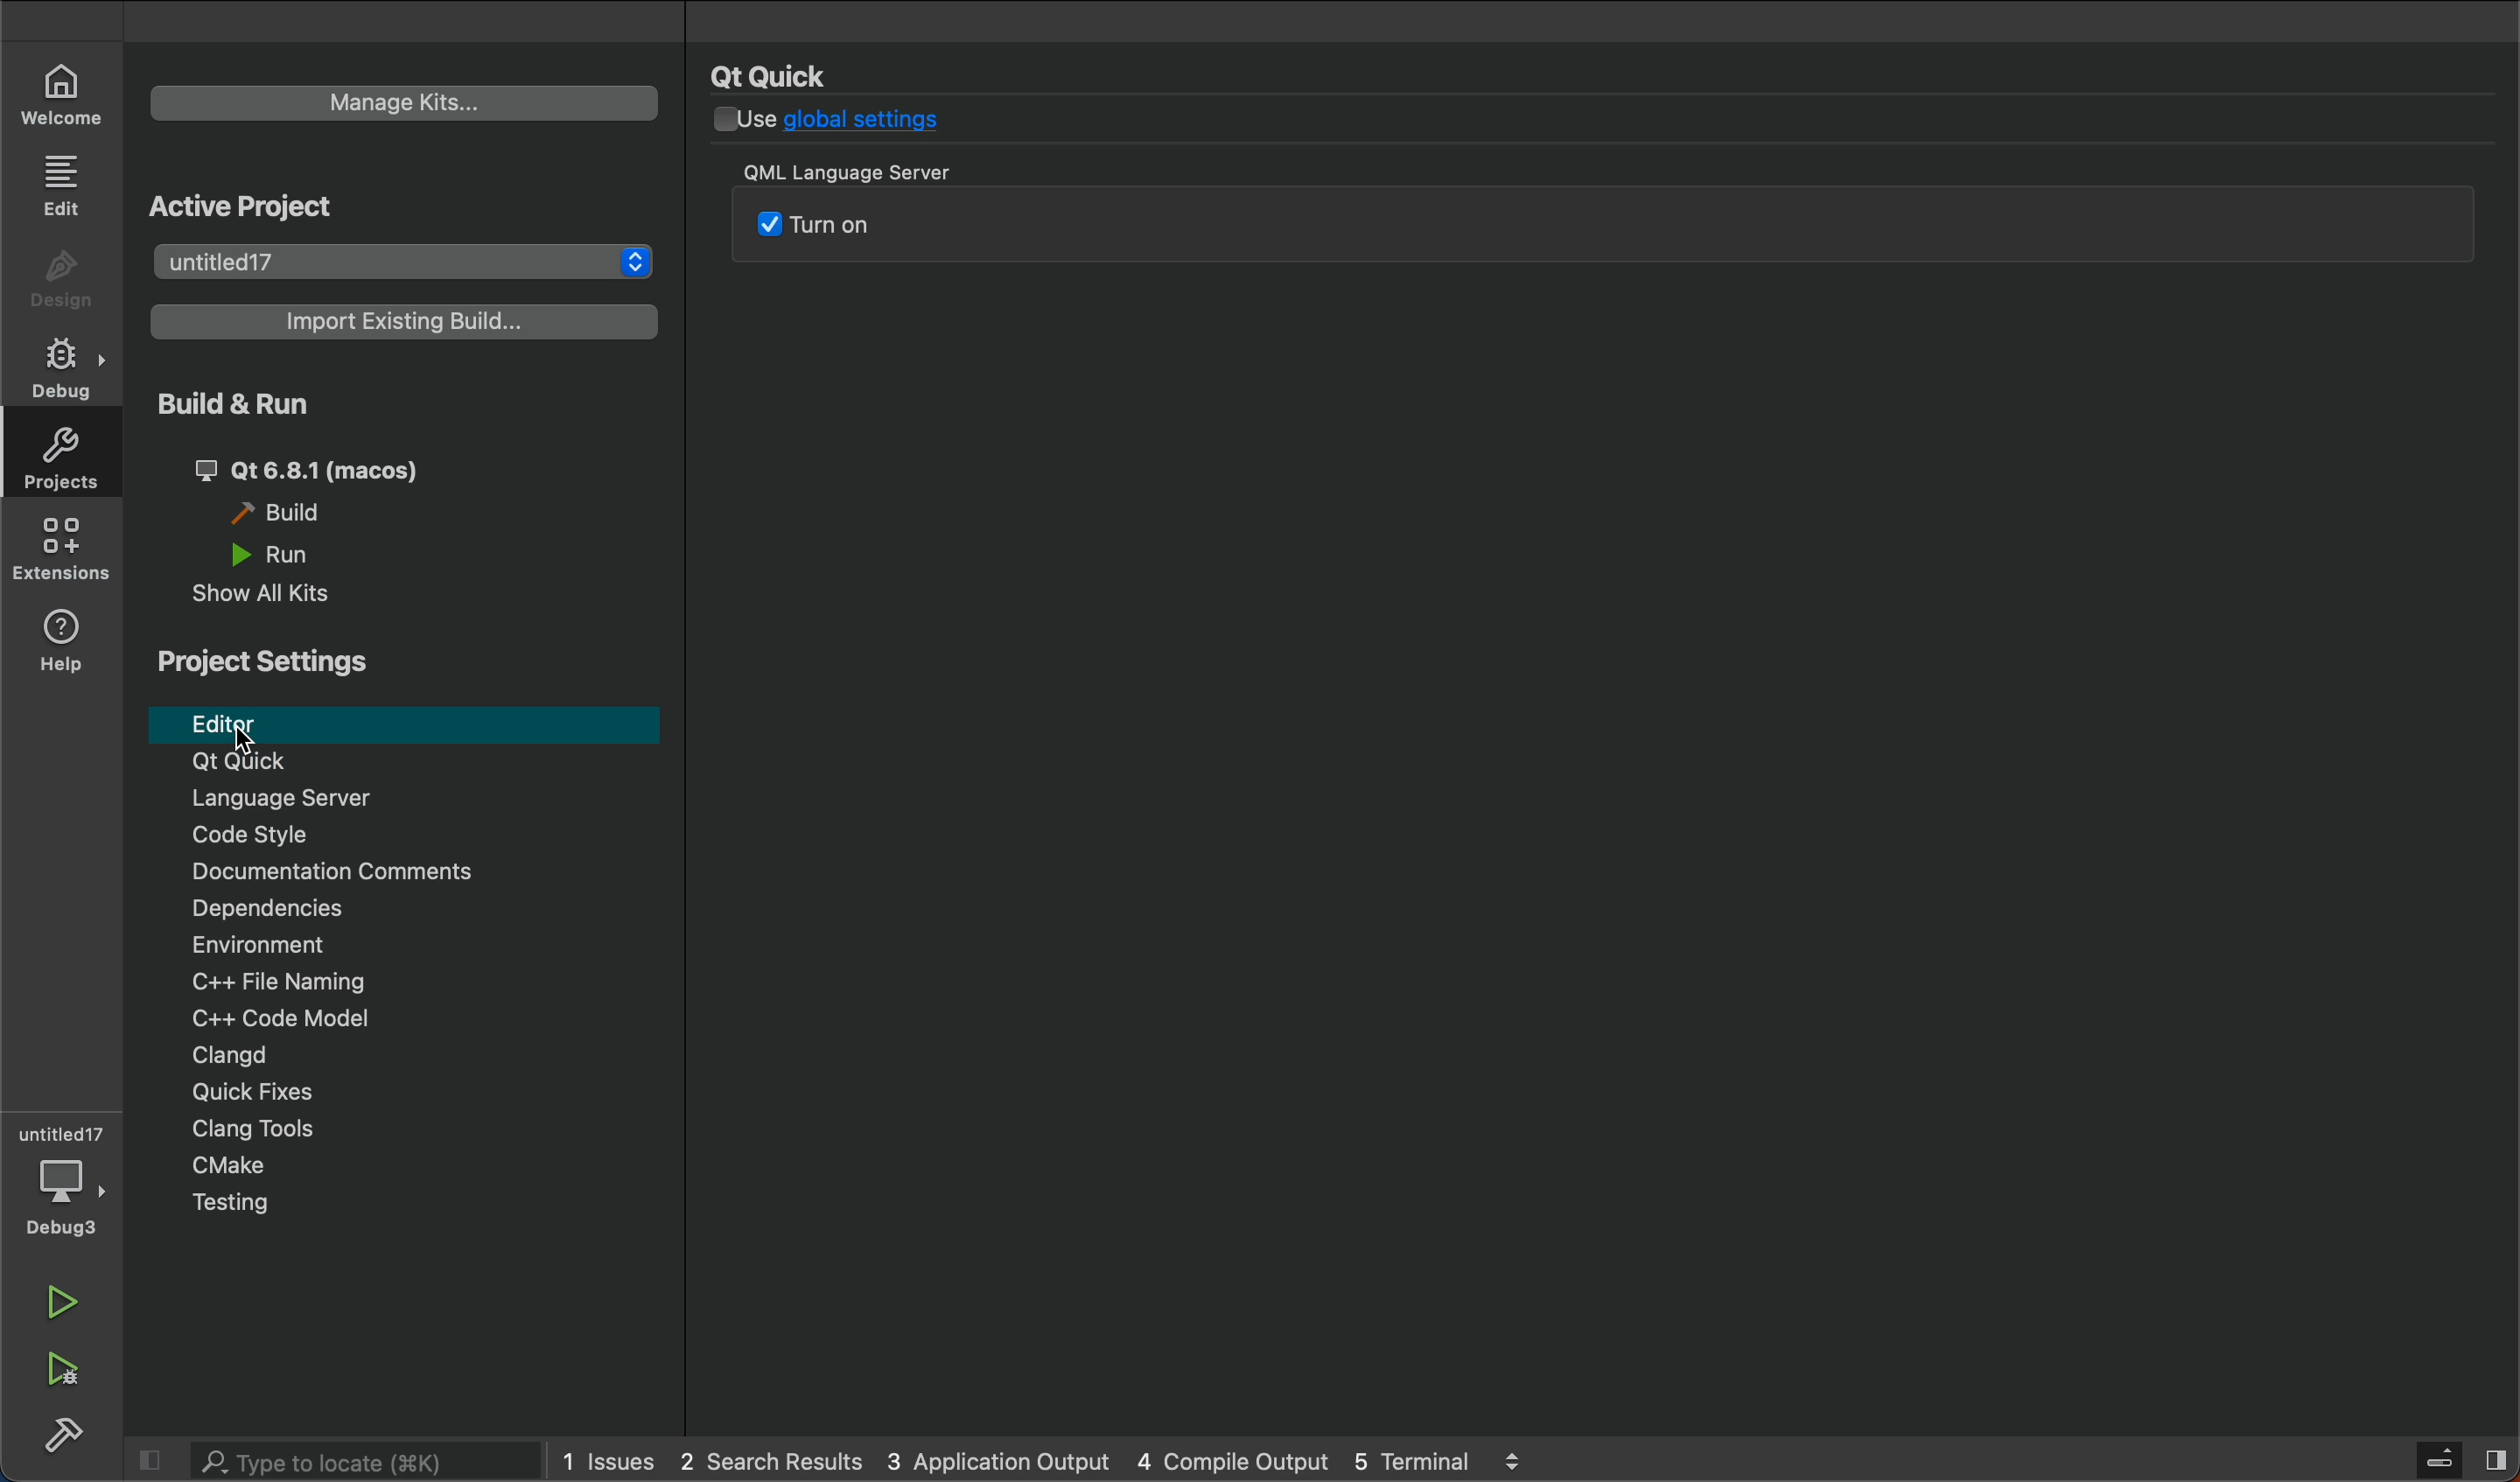 The width and height of the screenshot is (2520, 1482). Describe the element at coordinates (62, 548) in the screenshot. I see `extension` at that location.